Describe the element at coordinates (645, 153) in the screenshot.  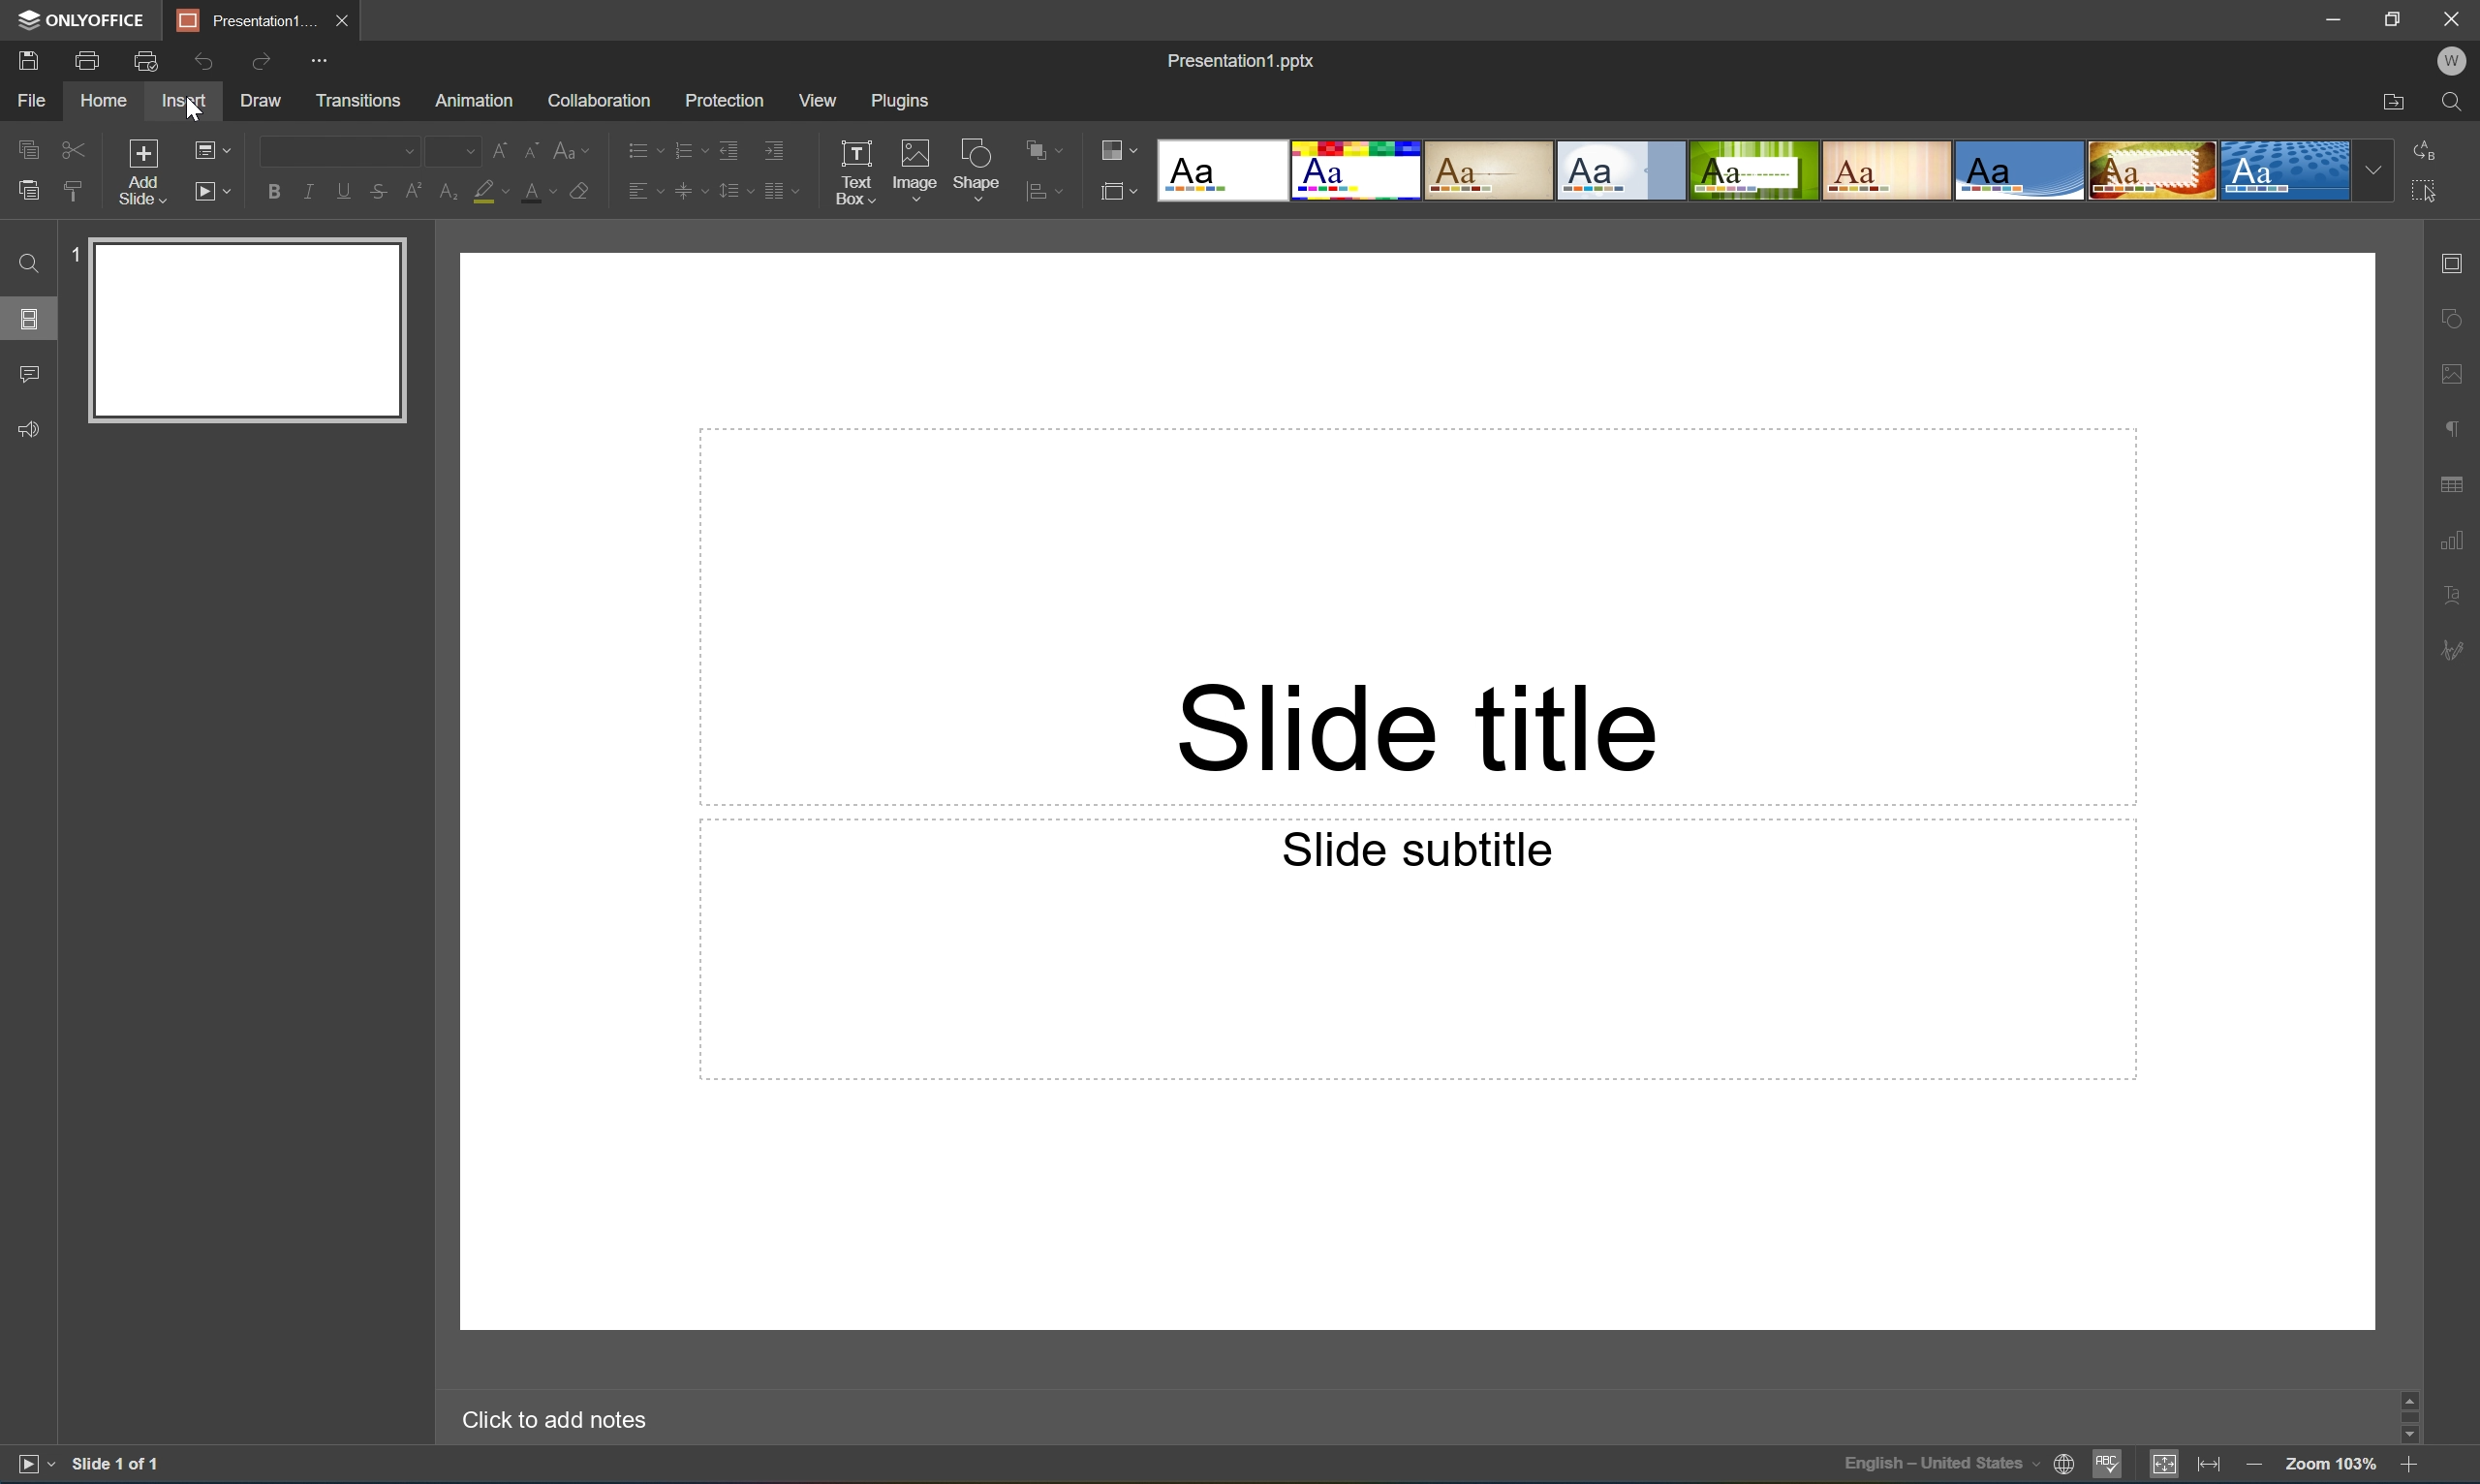
I see `Bullets` at that location.